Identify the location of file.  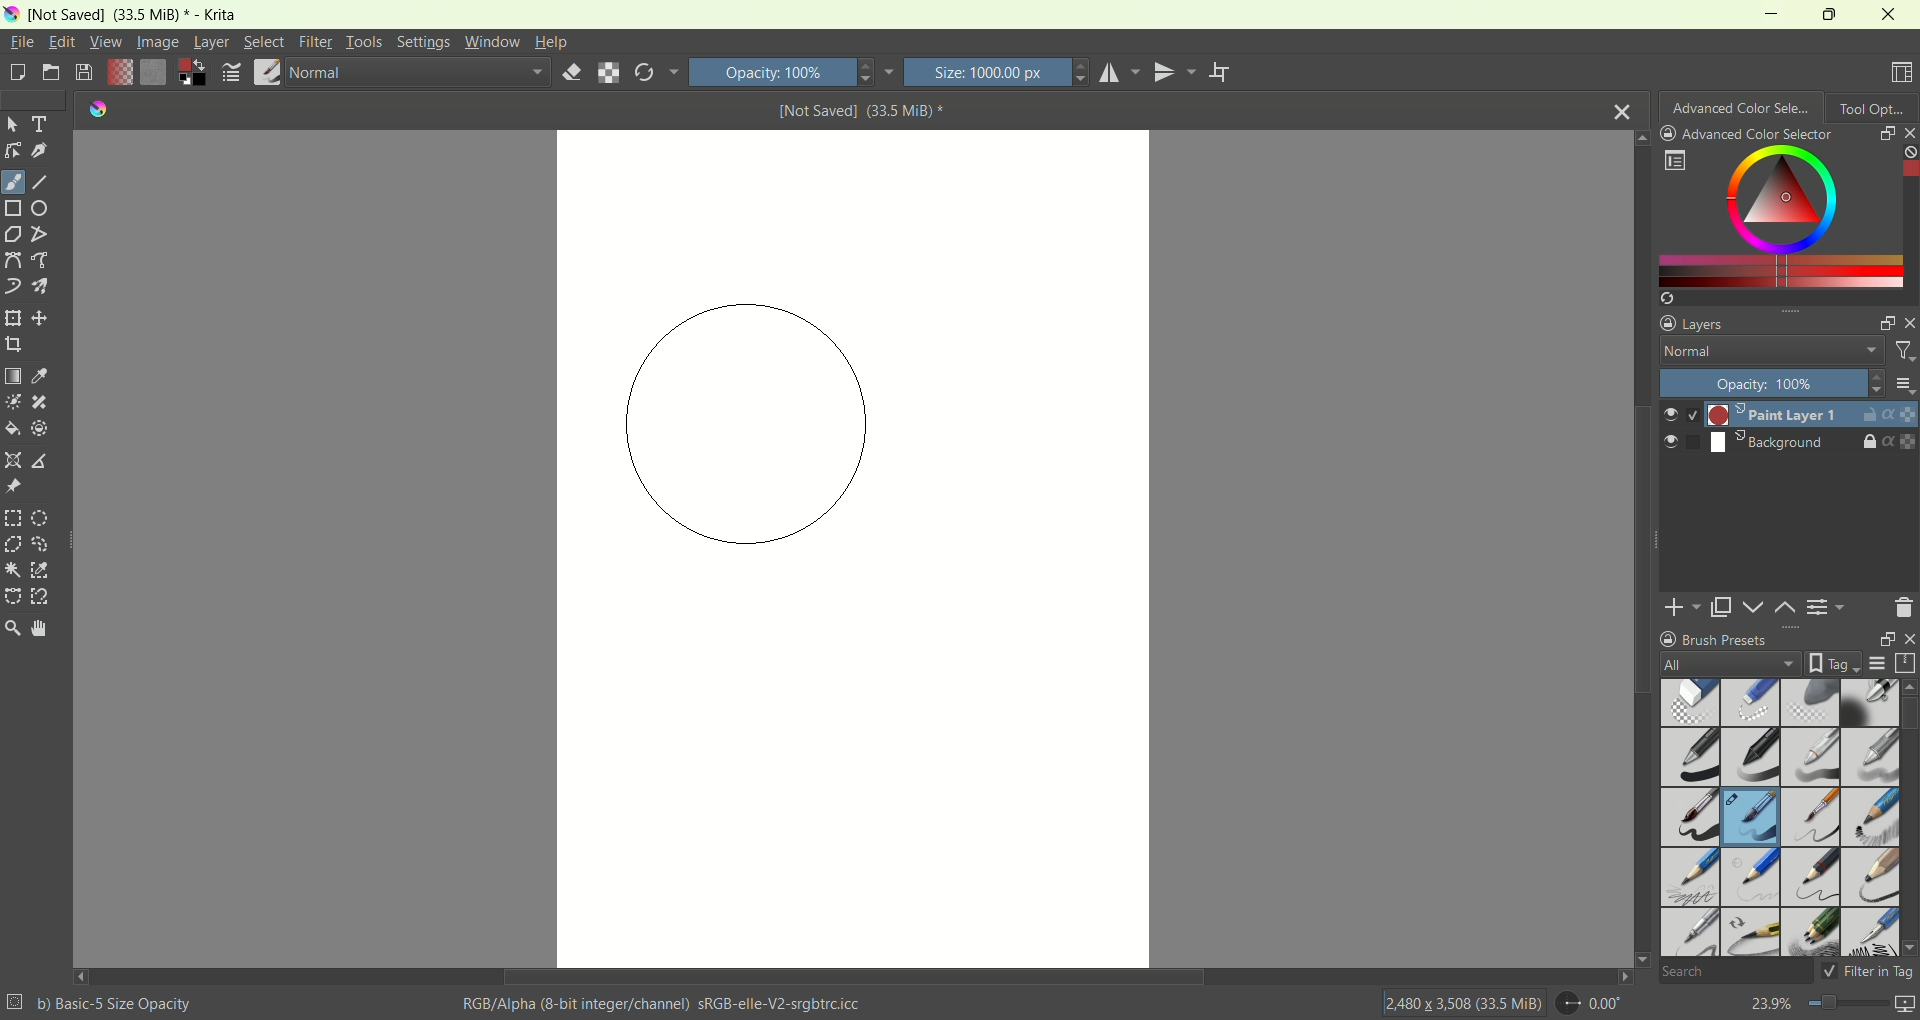
(24, 41).